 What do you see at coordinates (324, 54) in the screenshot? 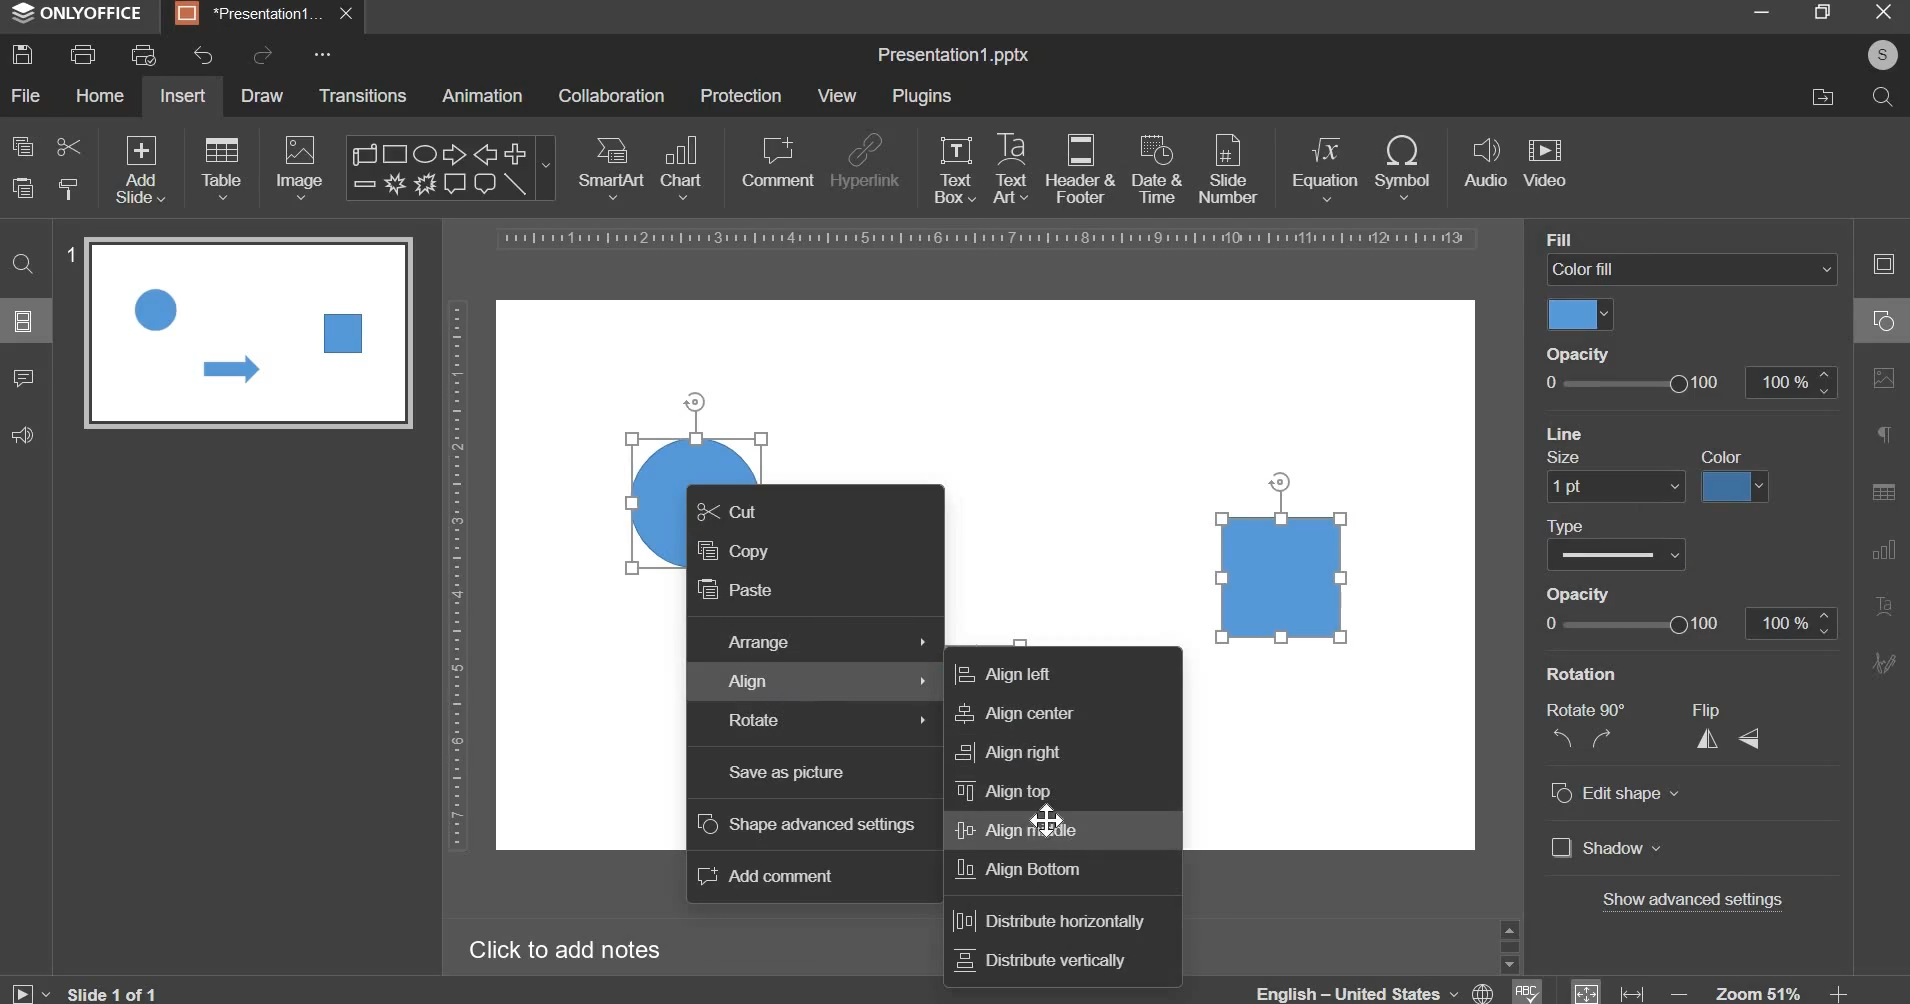
I see `options` at bounding box center [324, 54].